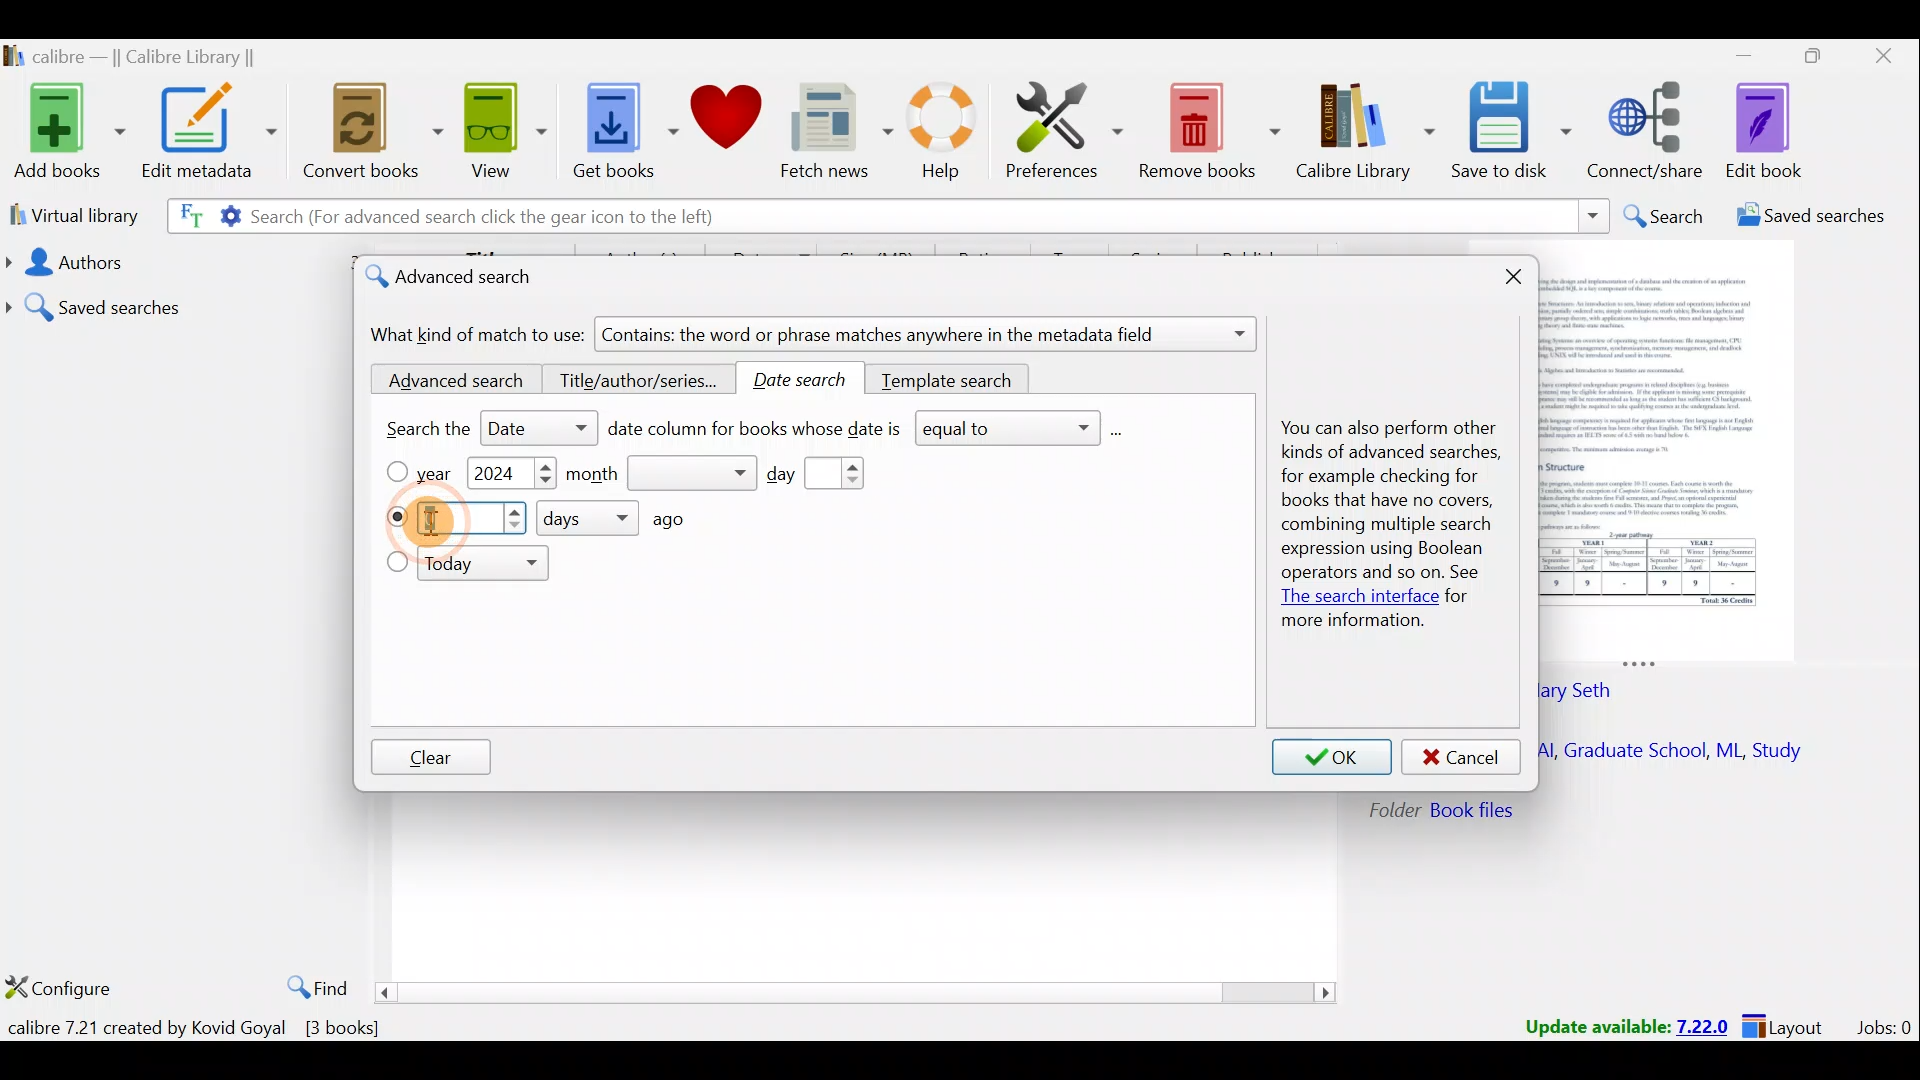 This screenshot has height=1080, width=1920. Describe the element at coordinates (396, 564) in the screenshot. I see `Today checkbox` at that location.